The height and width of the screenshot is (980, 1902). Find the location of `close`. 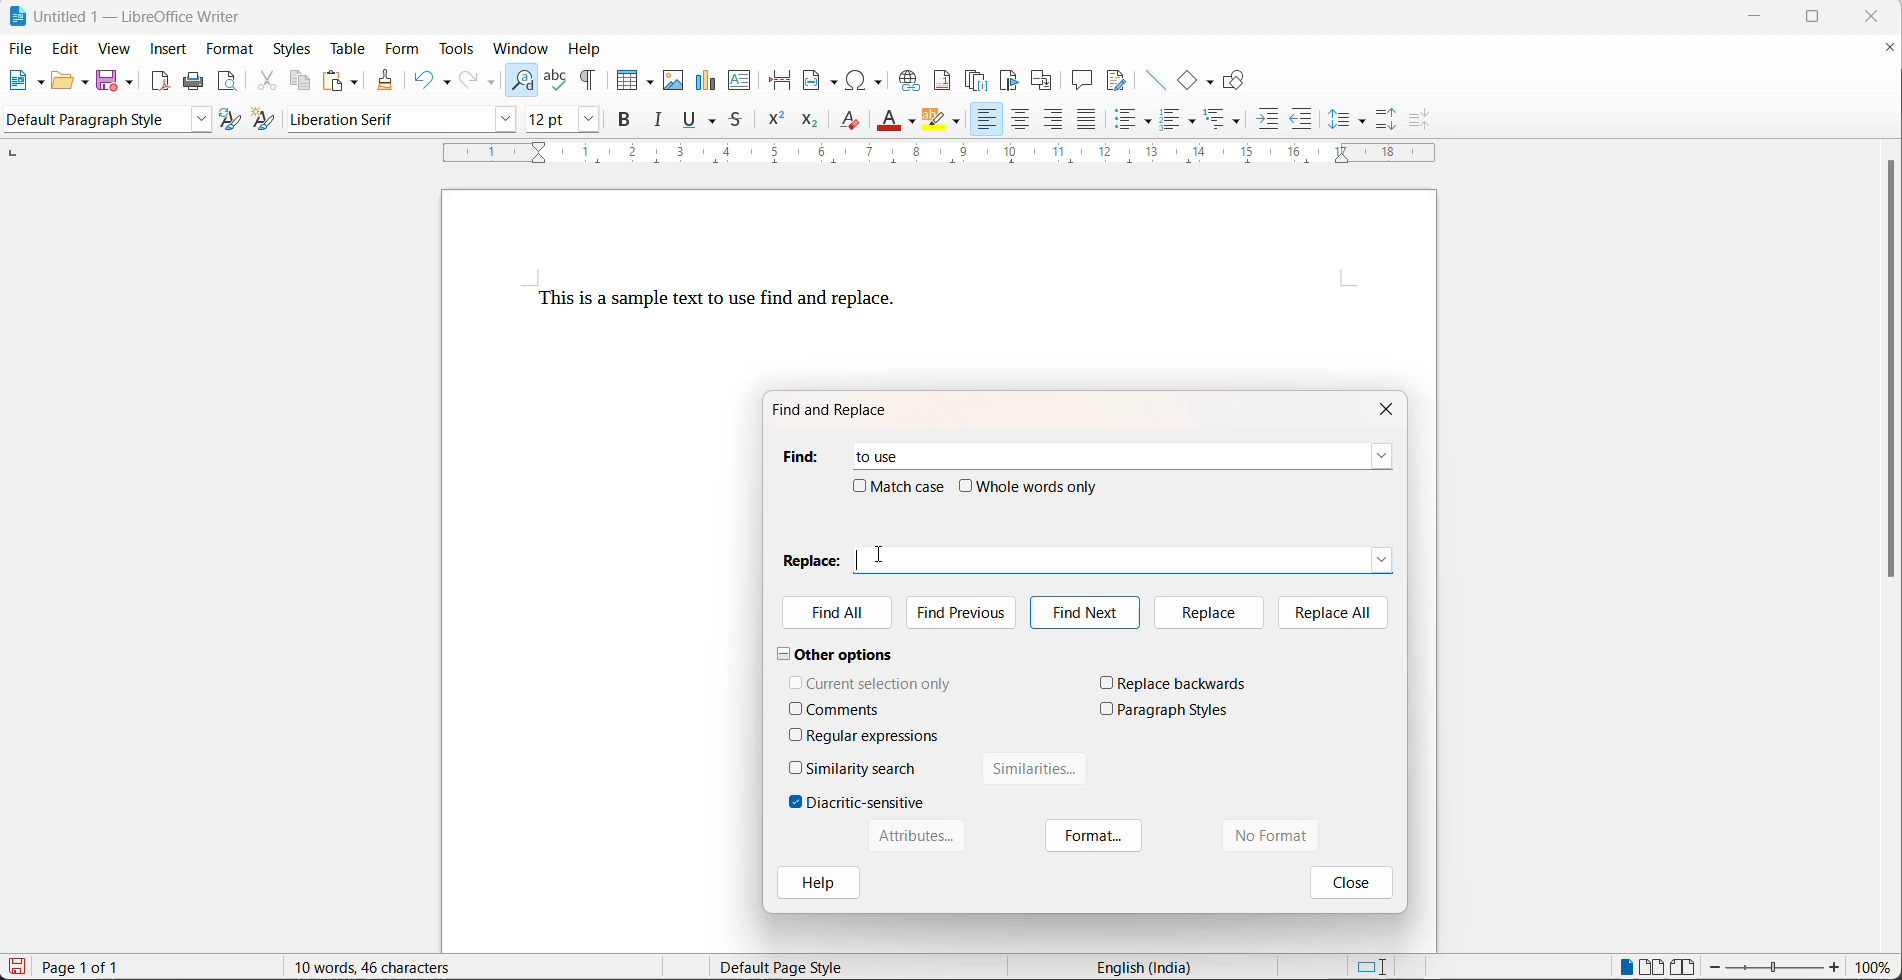

close is located at coordinates (1391, 407).